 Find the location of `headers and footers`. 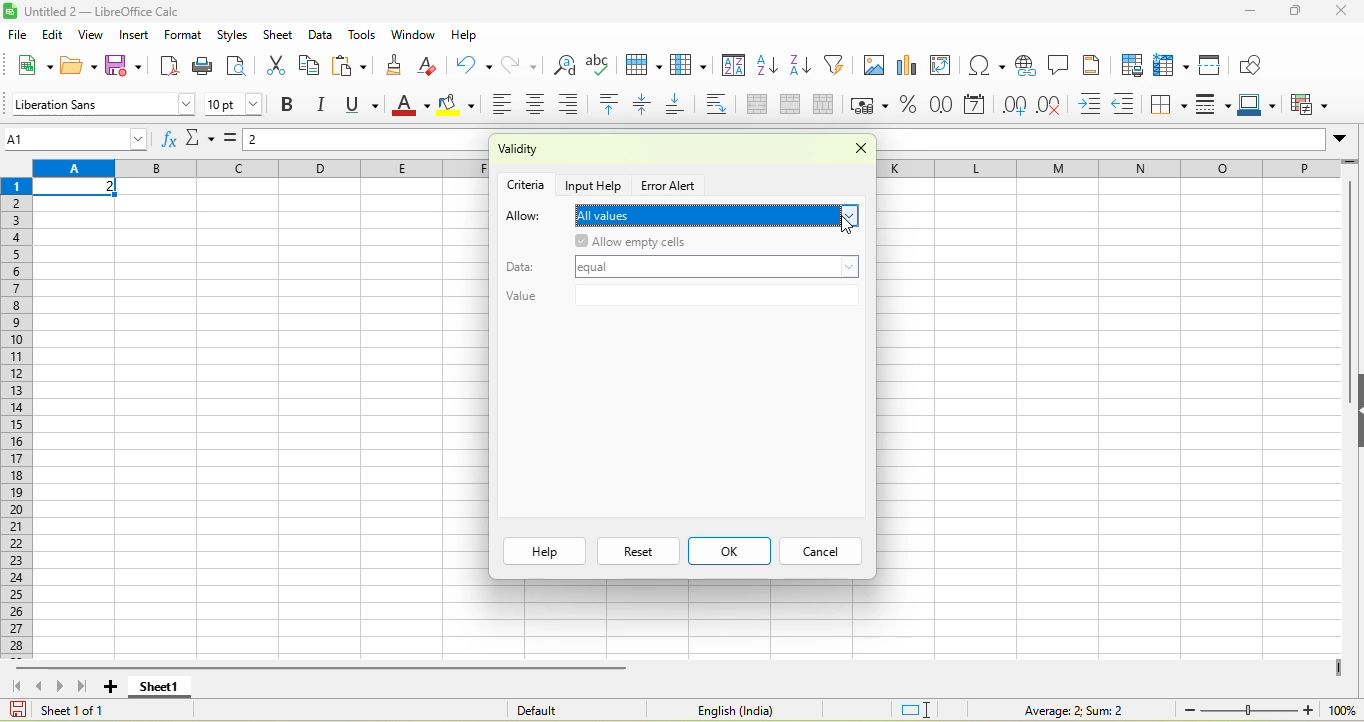

headers and footers is located at coordinates (1093, 64).